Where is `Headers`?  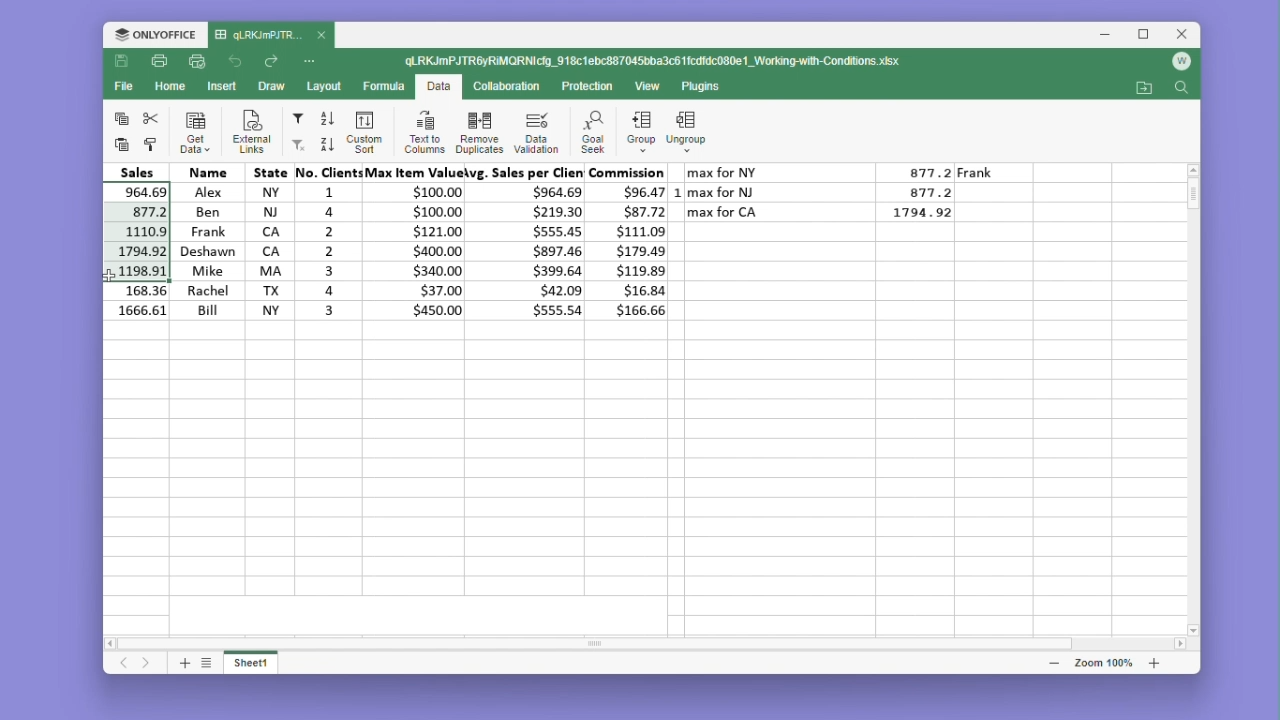
Headers is located at coordinates (385, 172).